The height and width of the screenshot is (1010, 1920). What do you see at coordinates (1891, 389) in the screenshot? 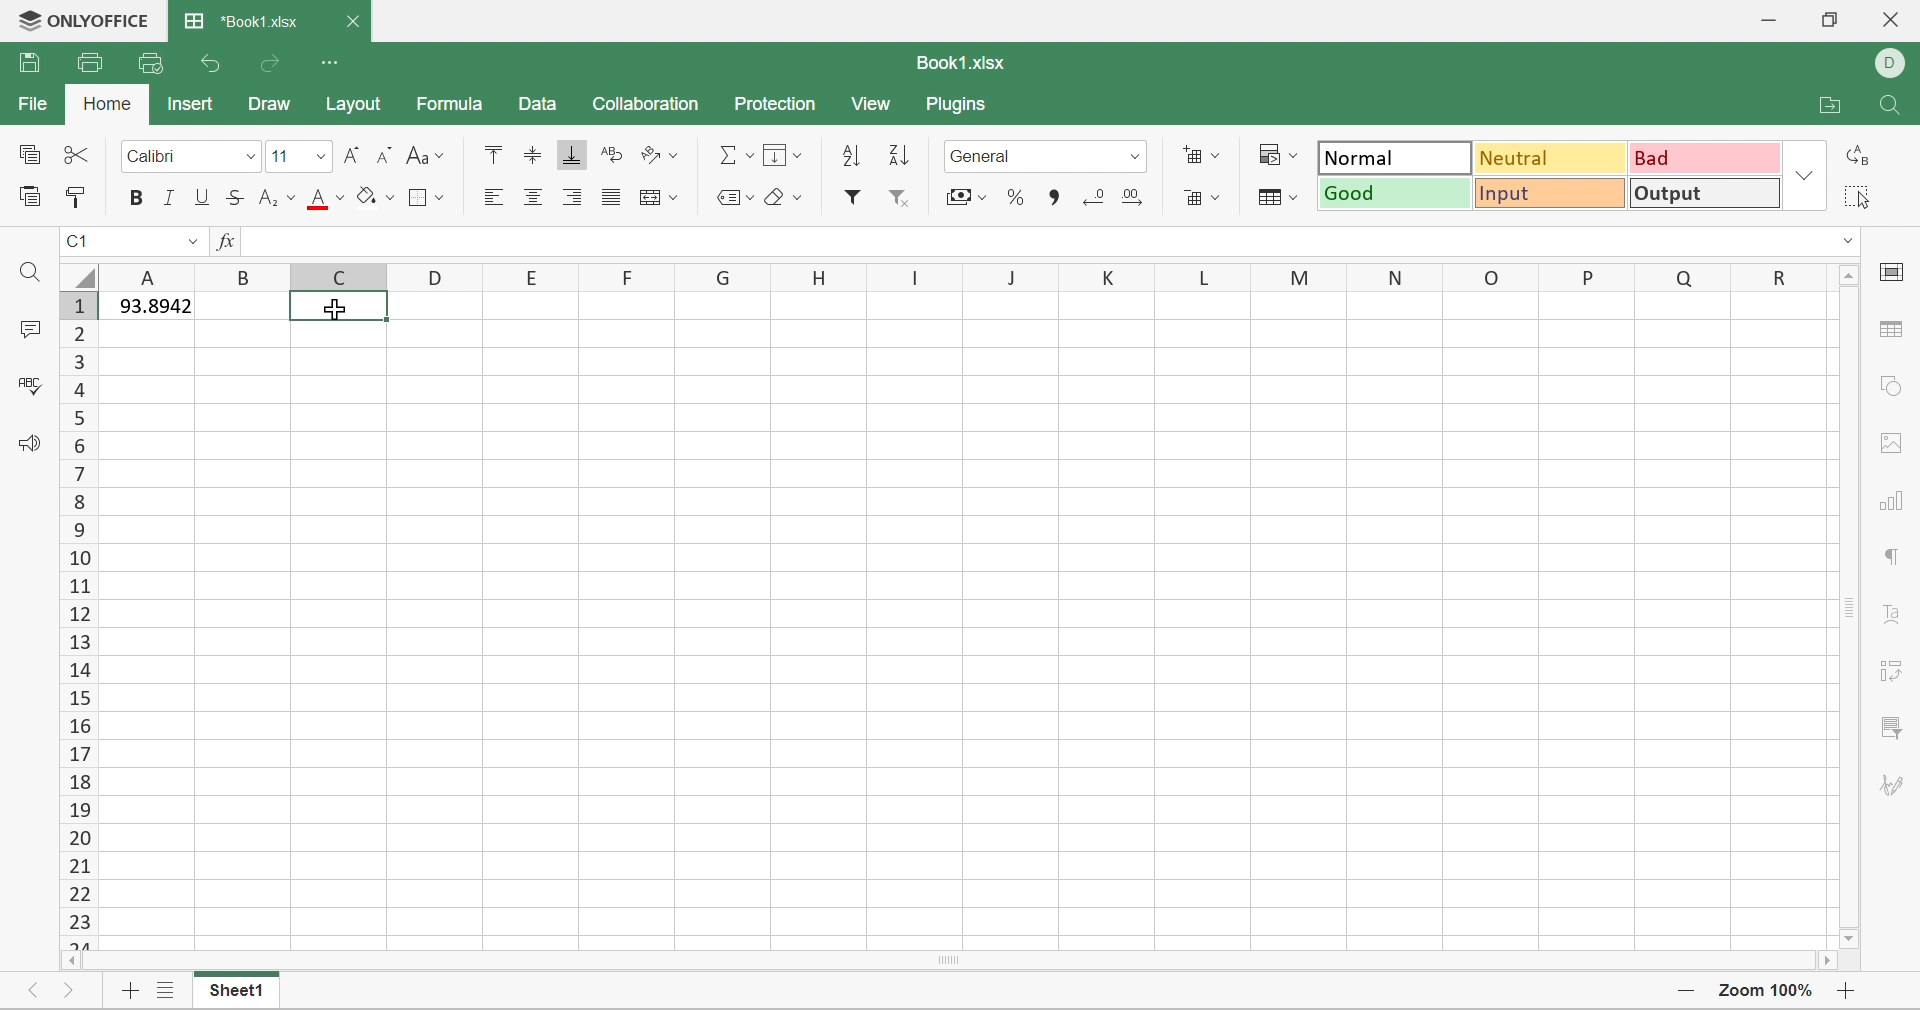
I see `shape settings` at bounding box center [1891, 389].